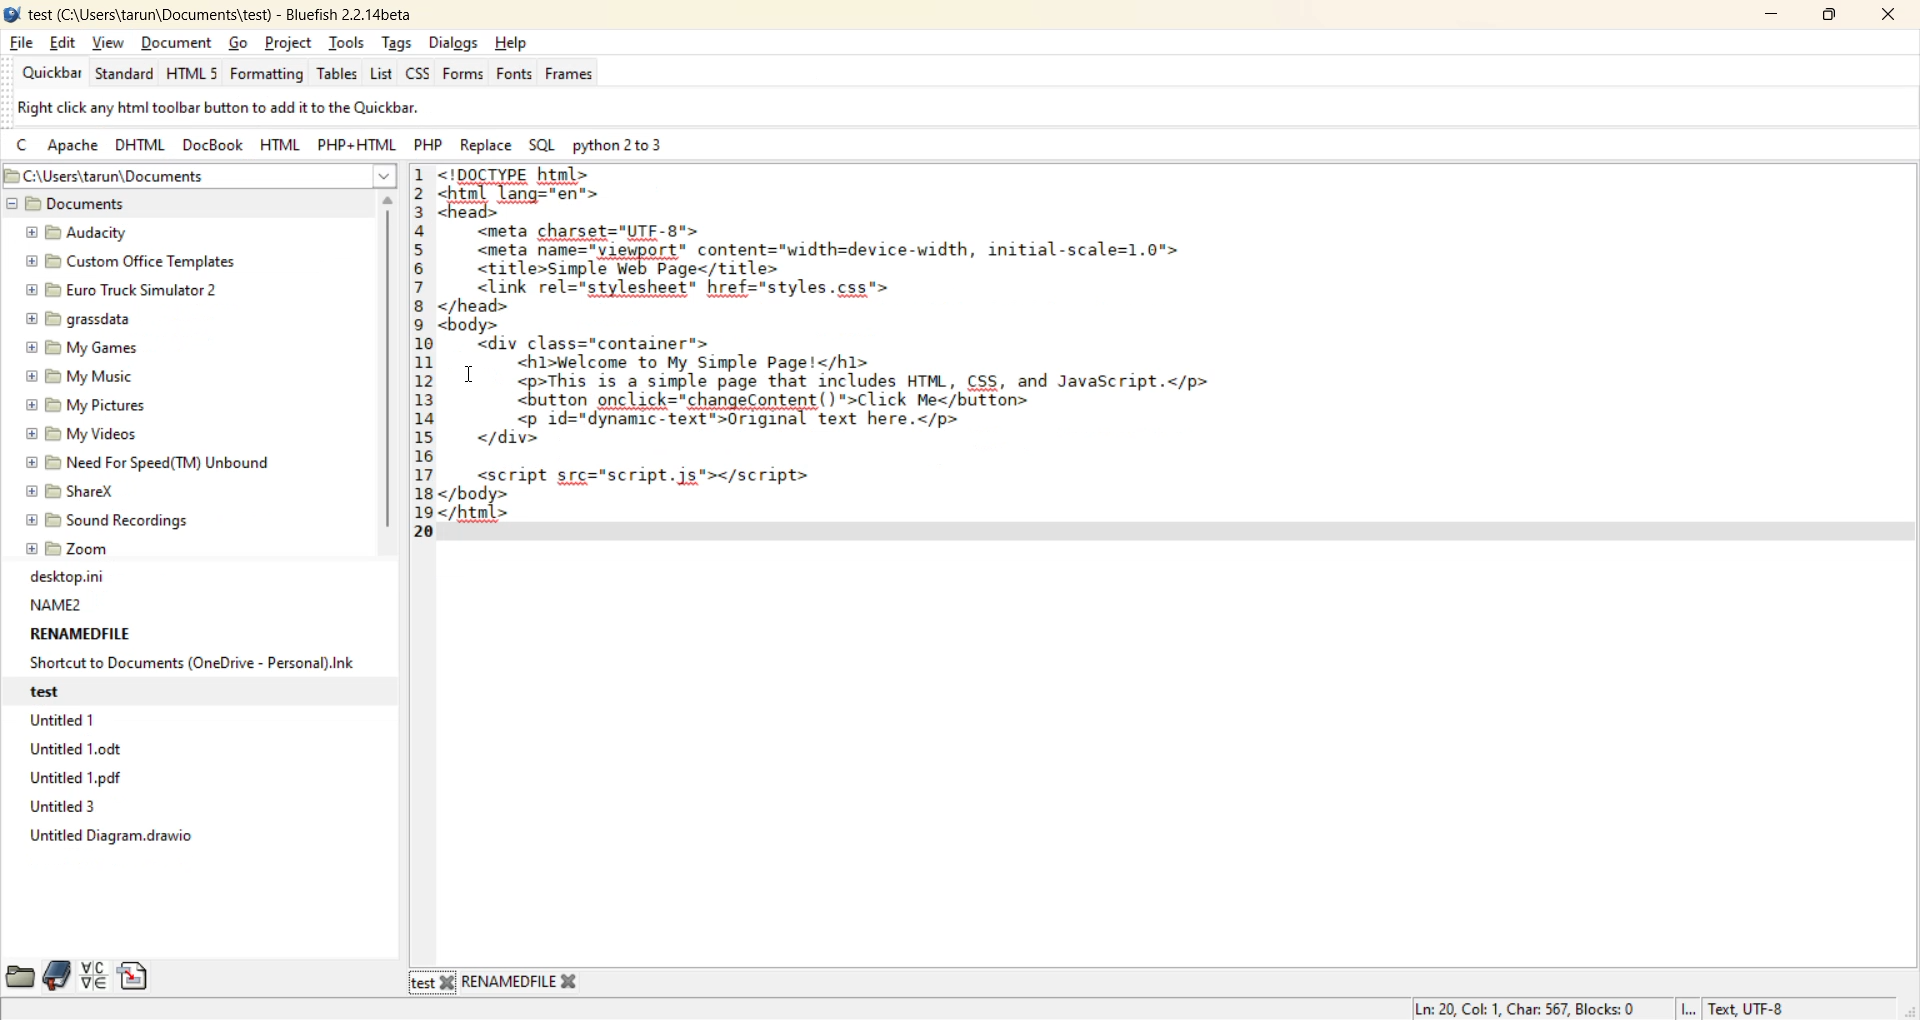 The width and height of the screenshot is (1920, 1020). What do you see at coordinates (108, 41) in the screenshot?
I see `view` at bounding box center [108, 41].